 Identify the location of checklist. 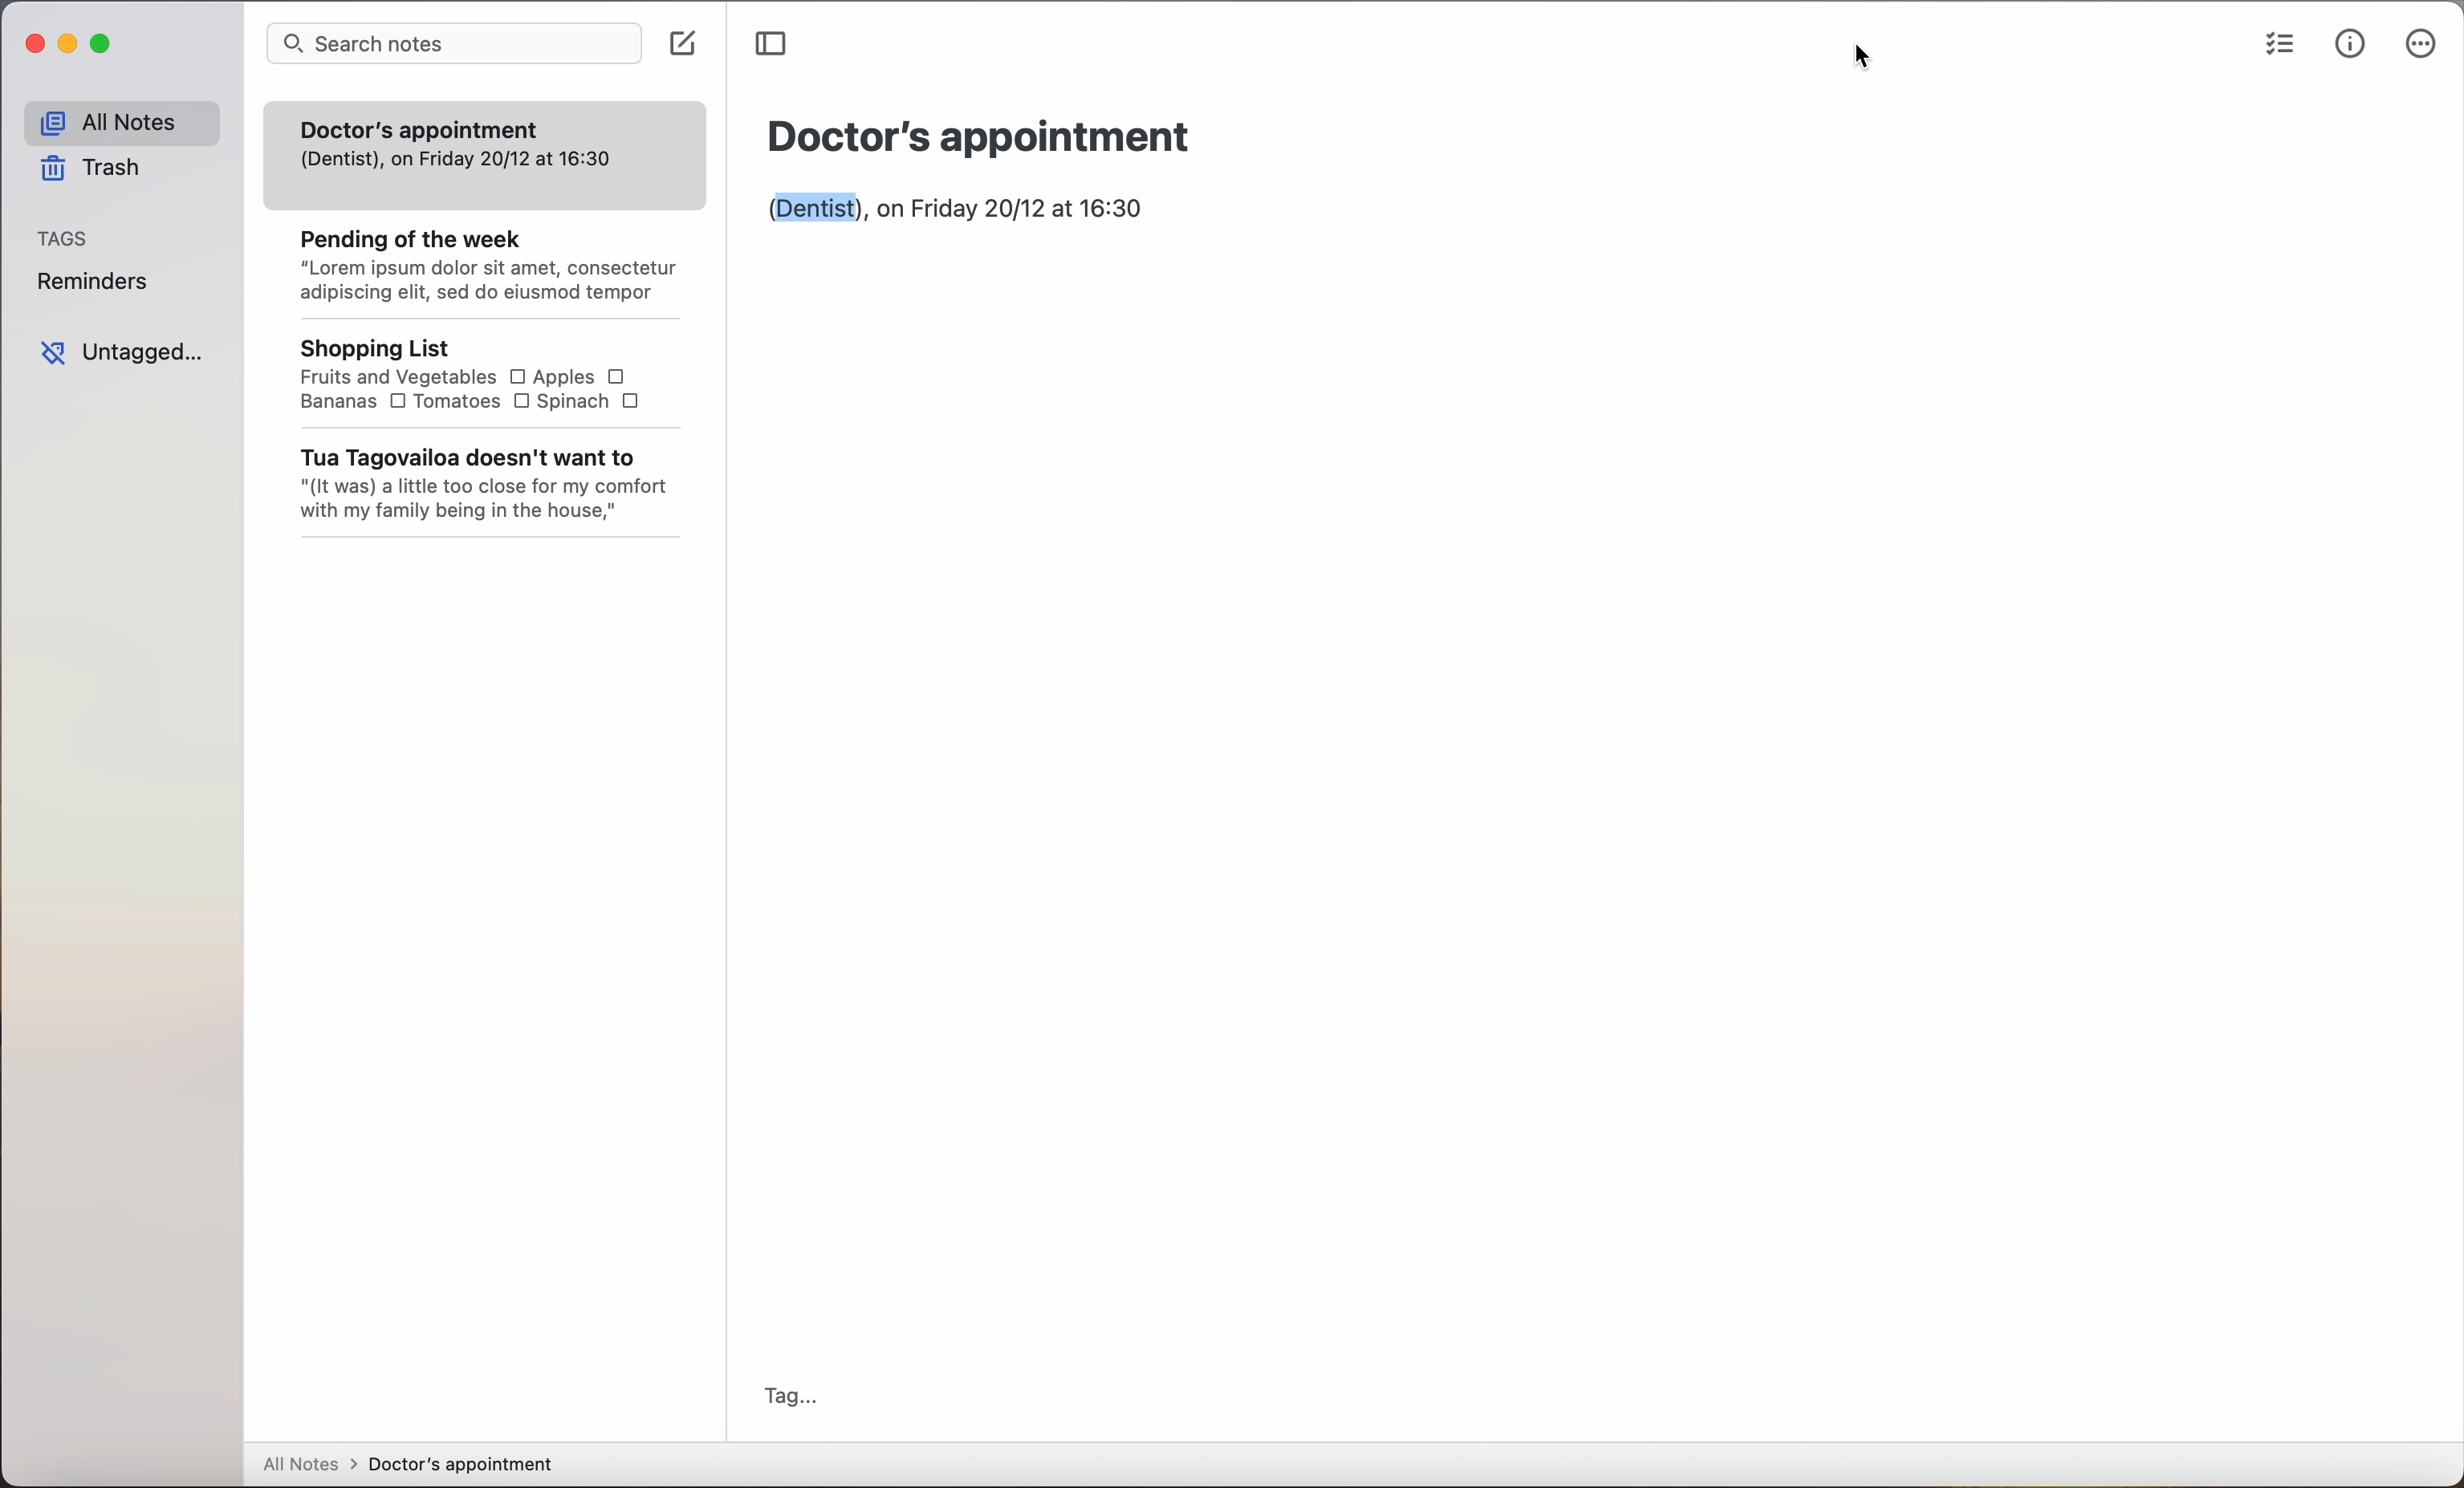
(2282, 41).